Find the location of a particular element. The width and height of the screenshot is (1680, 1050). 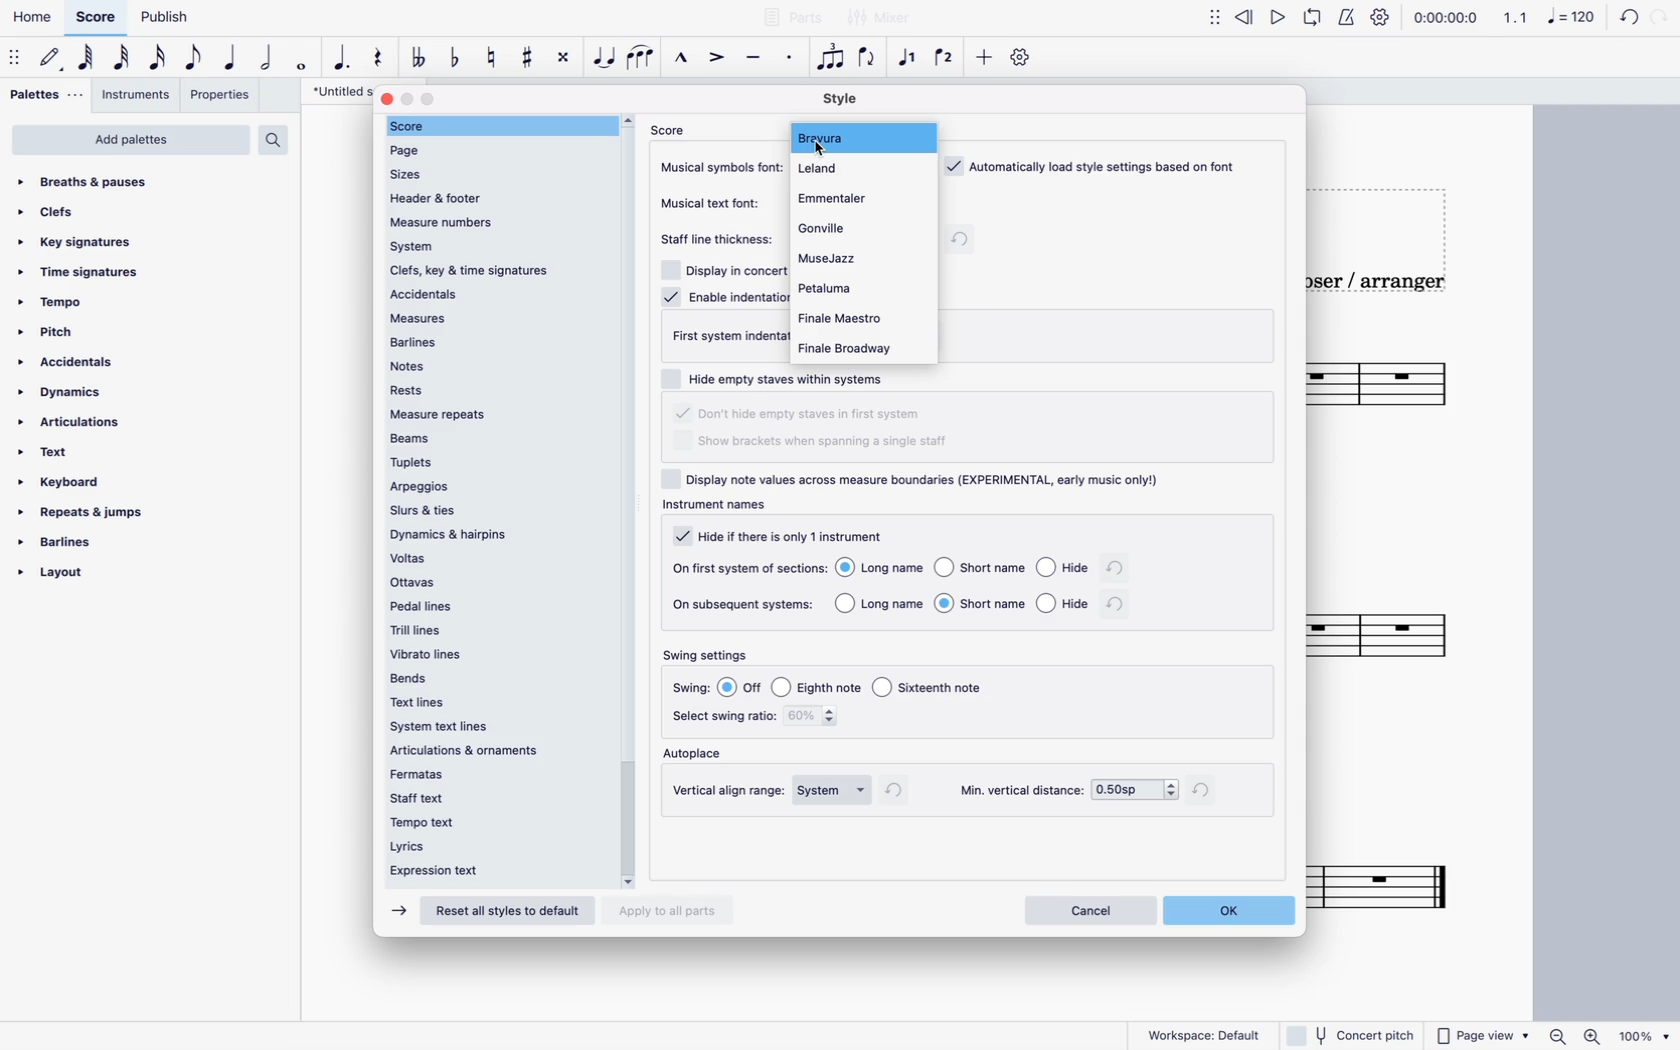

Home is located at coordinates (35, 12).